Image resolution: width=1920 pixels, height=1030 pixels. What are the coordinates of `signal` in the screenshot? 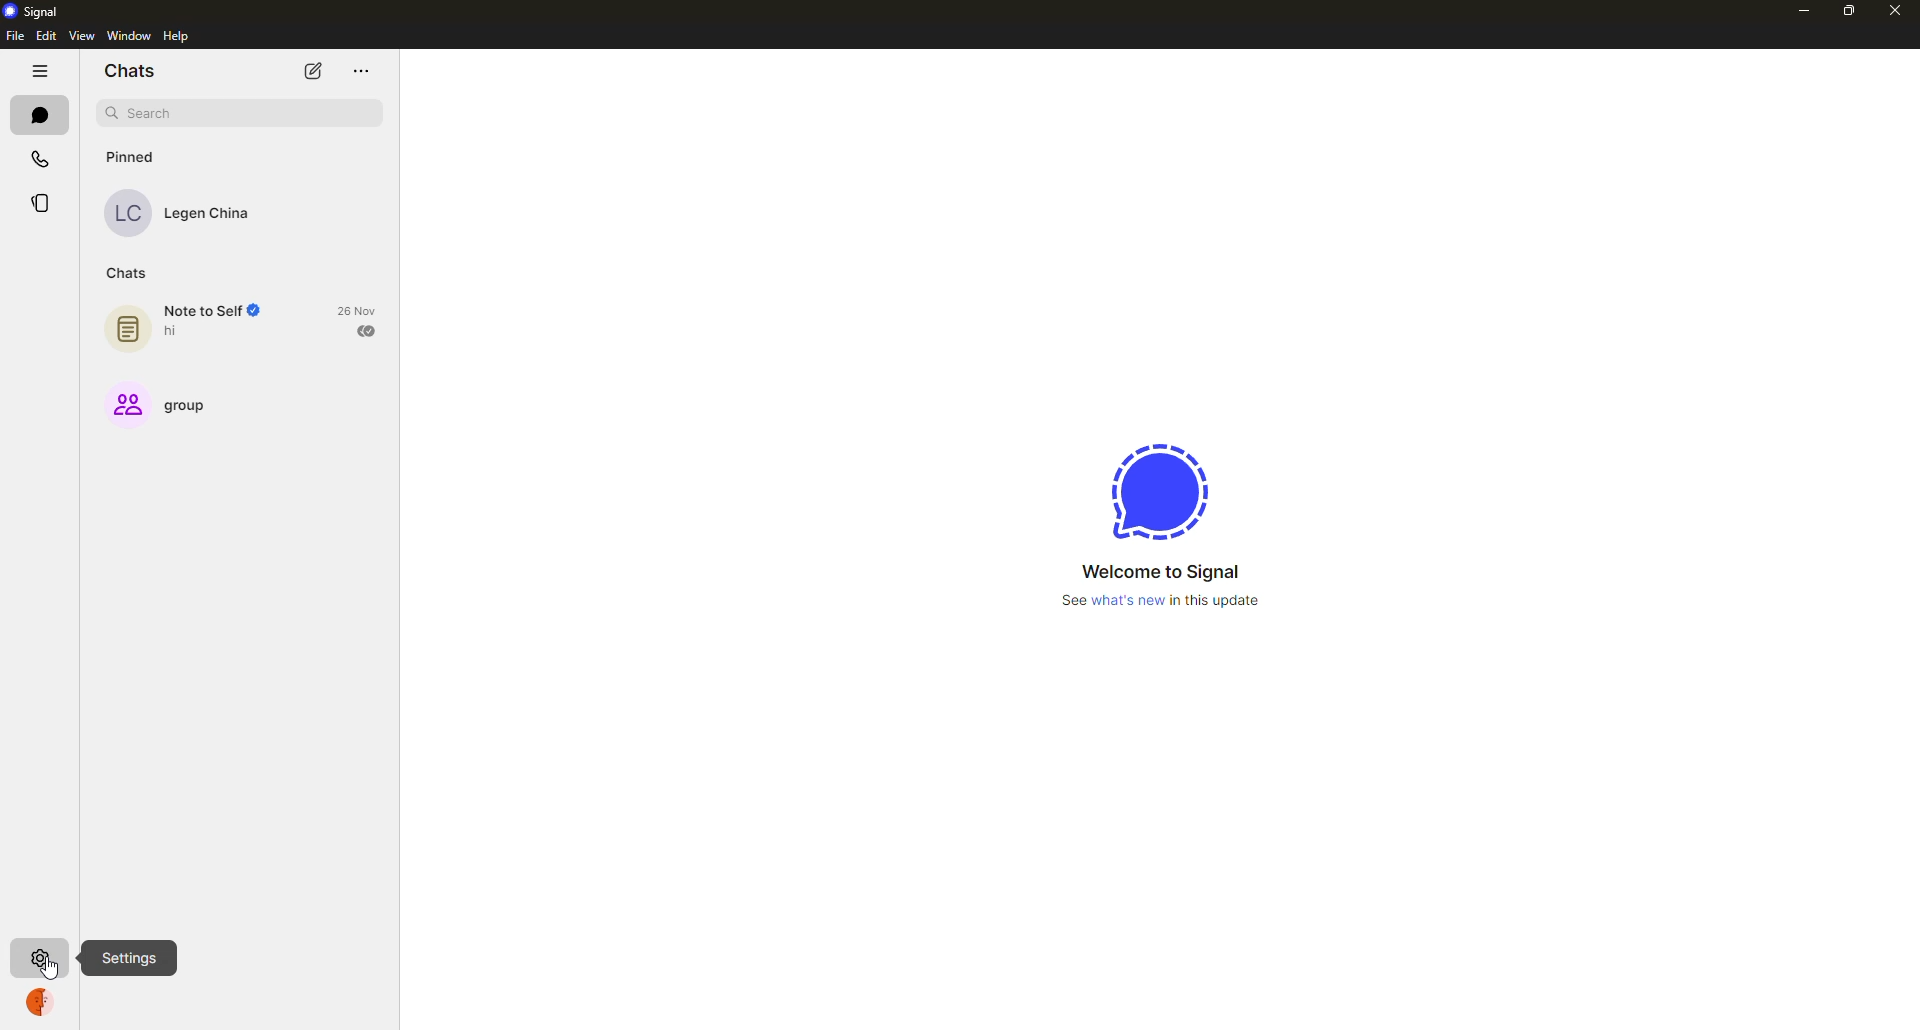 It's located at (36, 13).